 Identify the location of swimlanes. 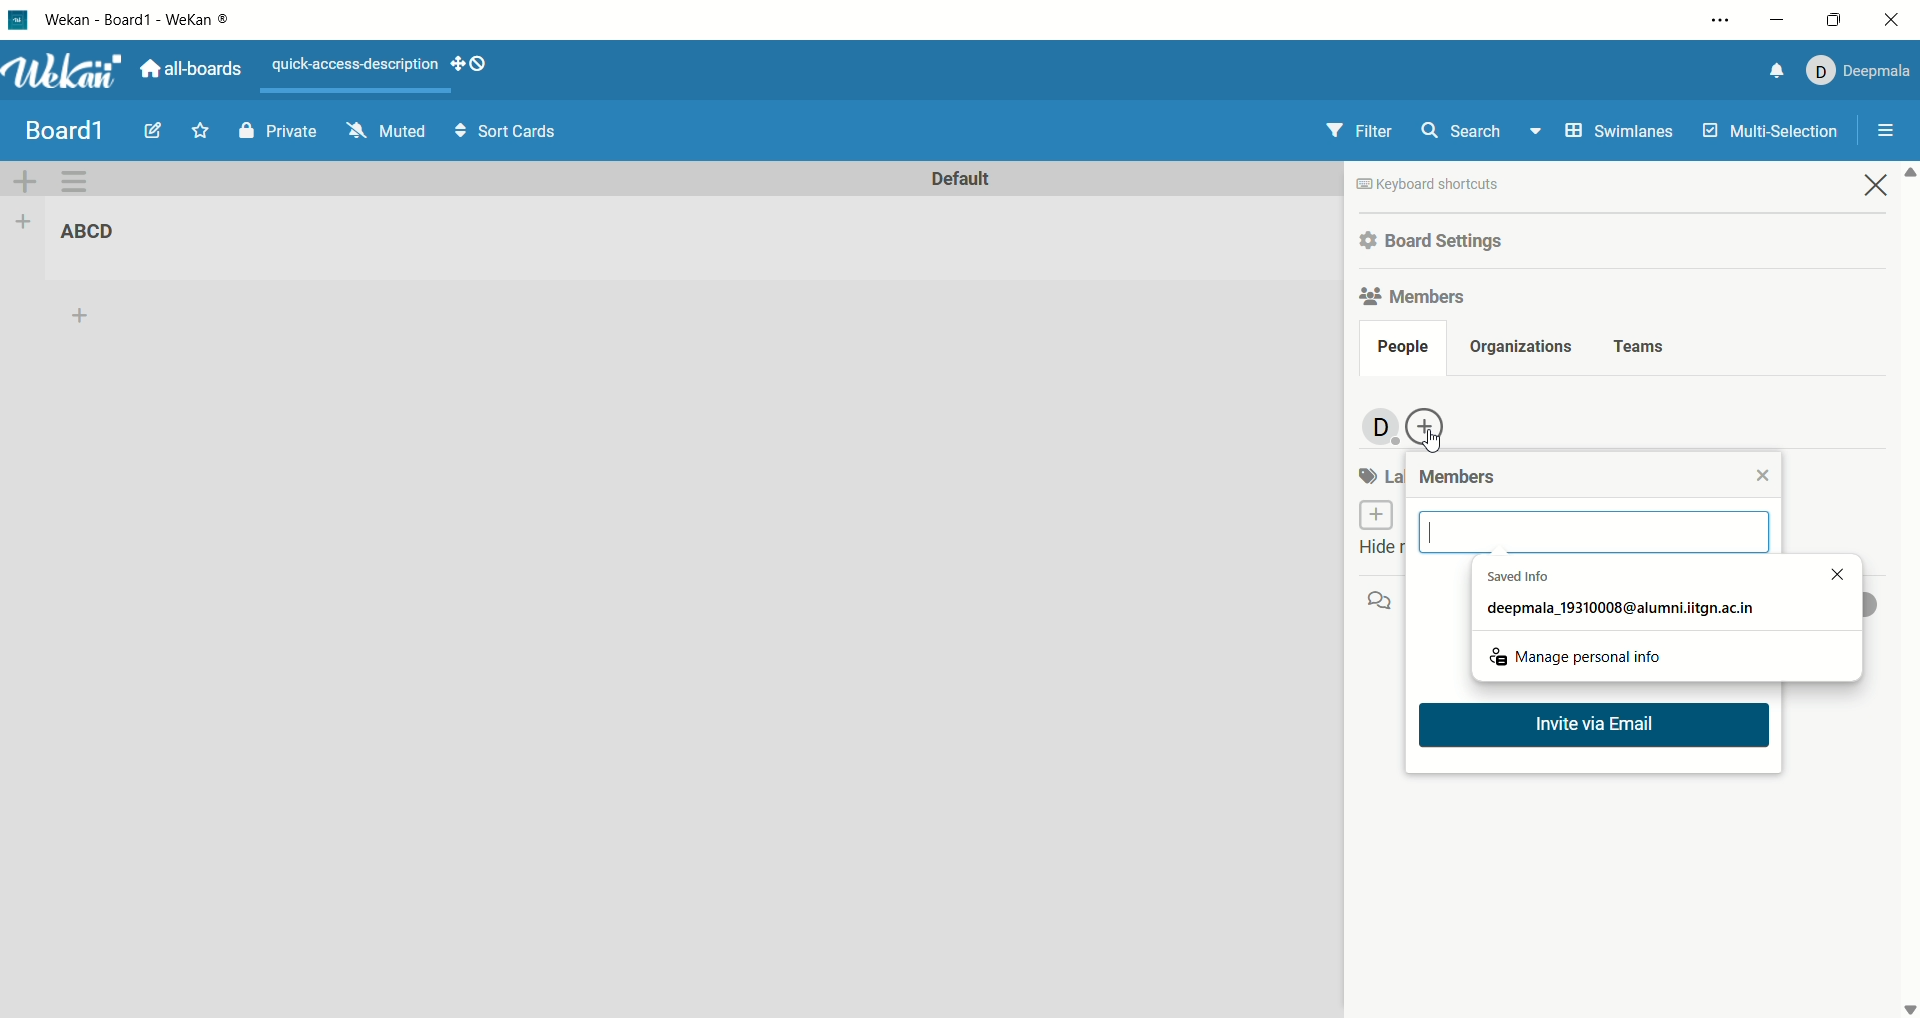
(1621, 133).